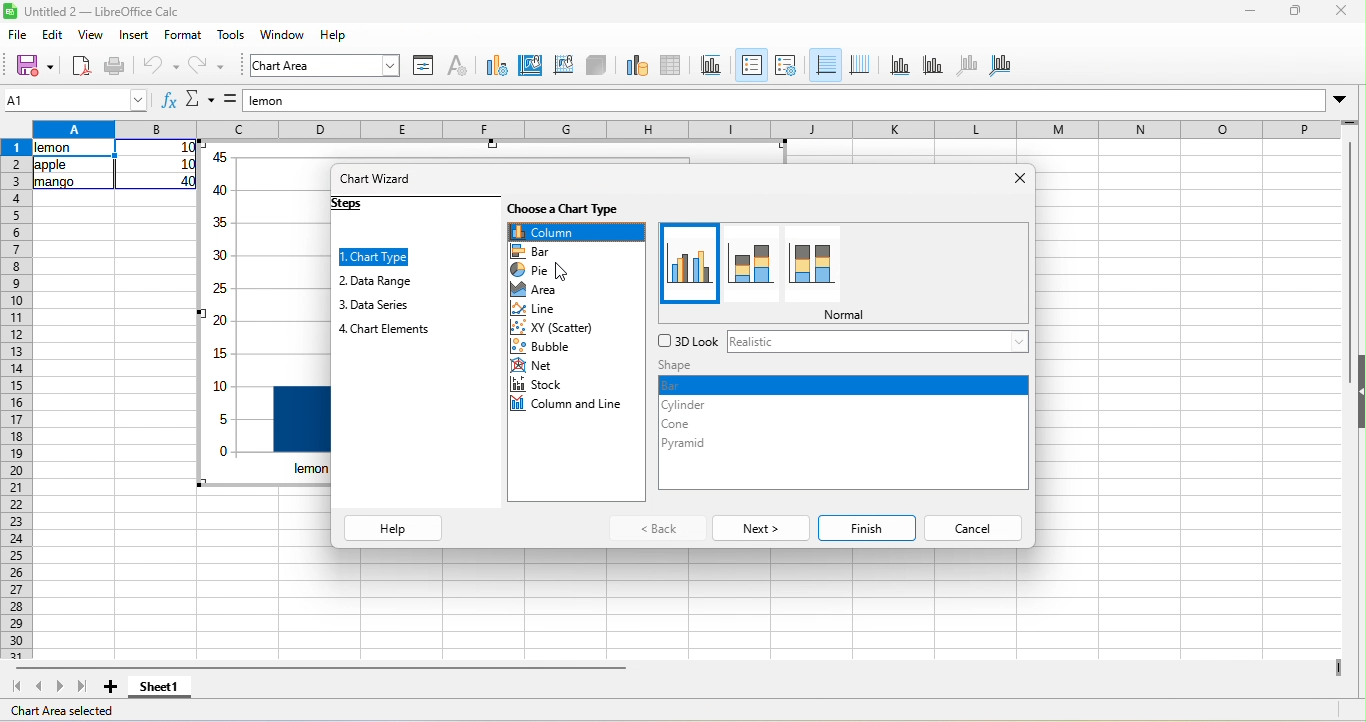 The image size is (1366, 722). Describe the element at coordinates (380, 181) in the screenshot. I see `chart wizard` at that location.